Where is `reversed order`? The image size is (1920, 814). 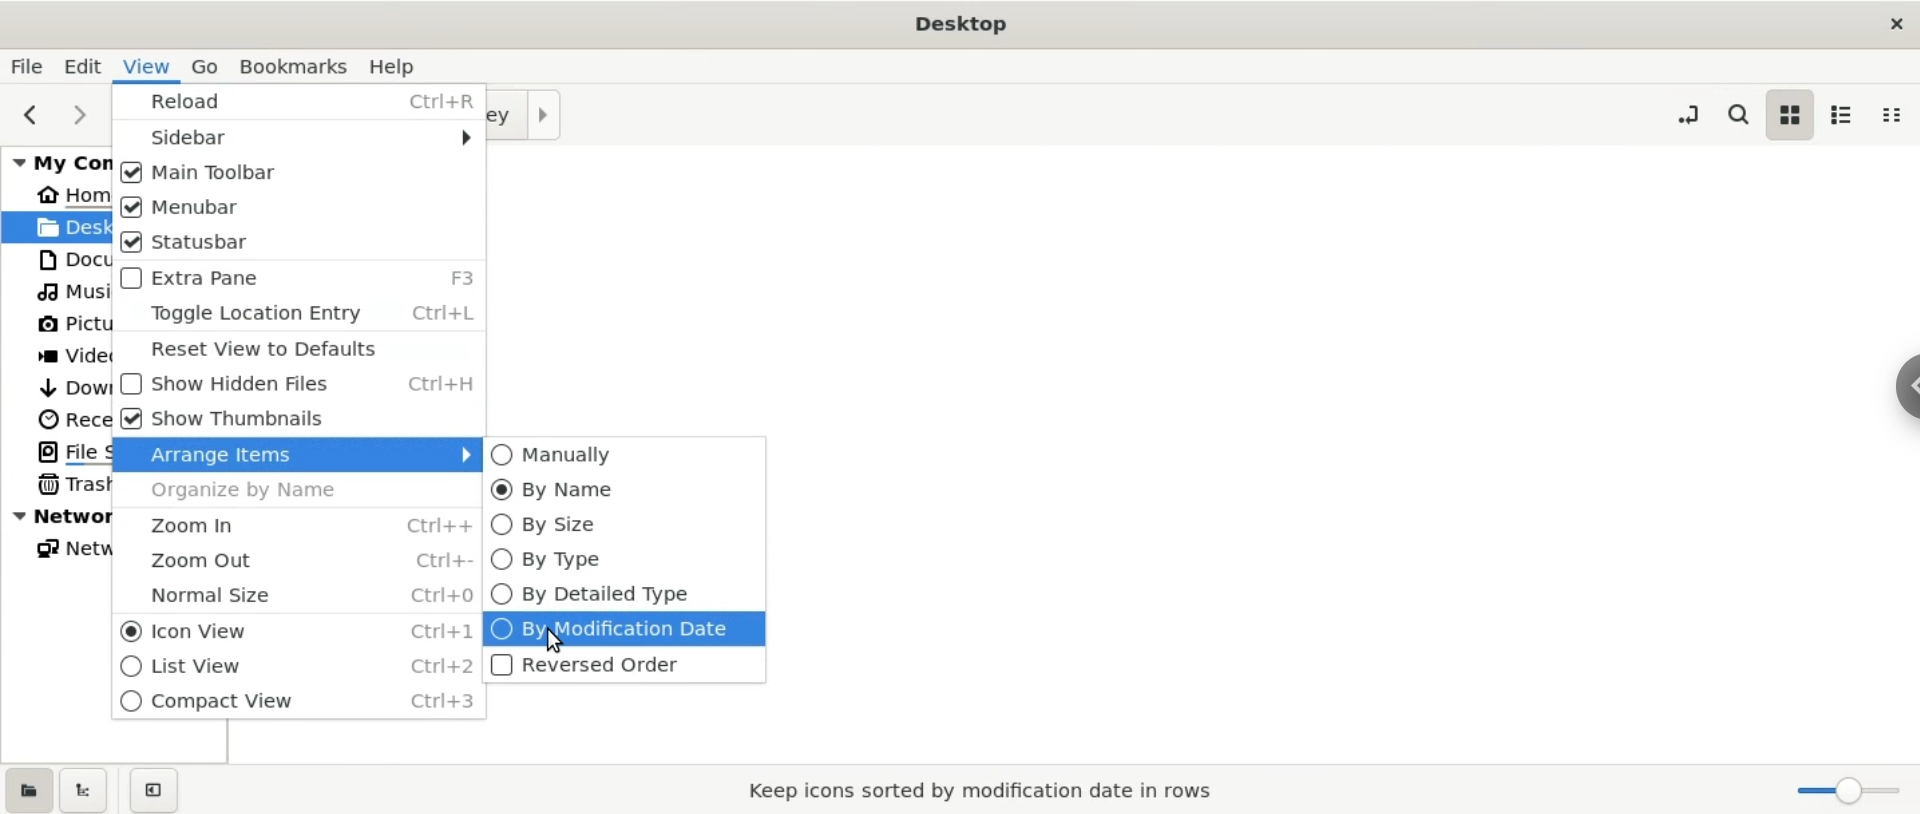 reversed order is located at coordinates (620, 666).